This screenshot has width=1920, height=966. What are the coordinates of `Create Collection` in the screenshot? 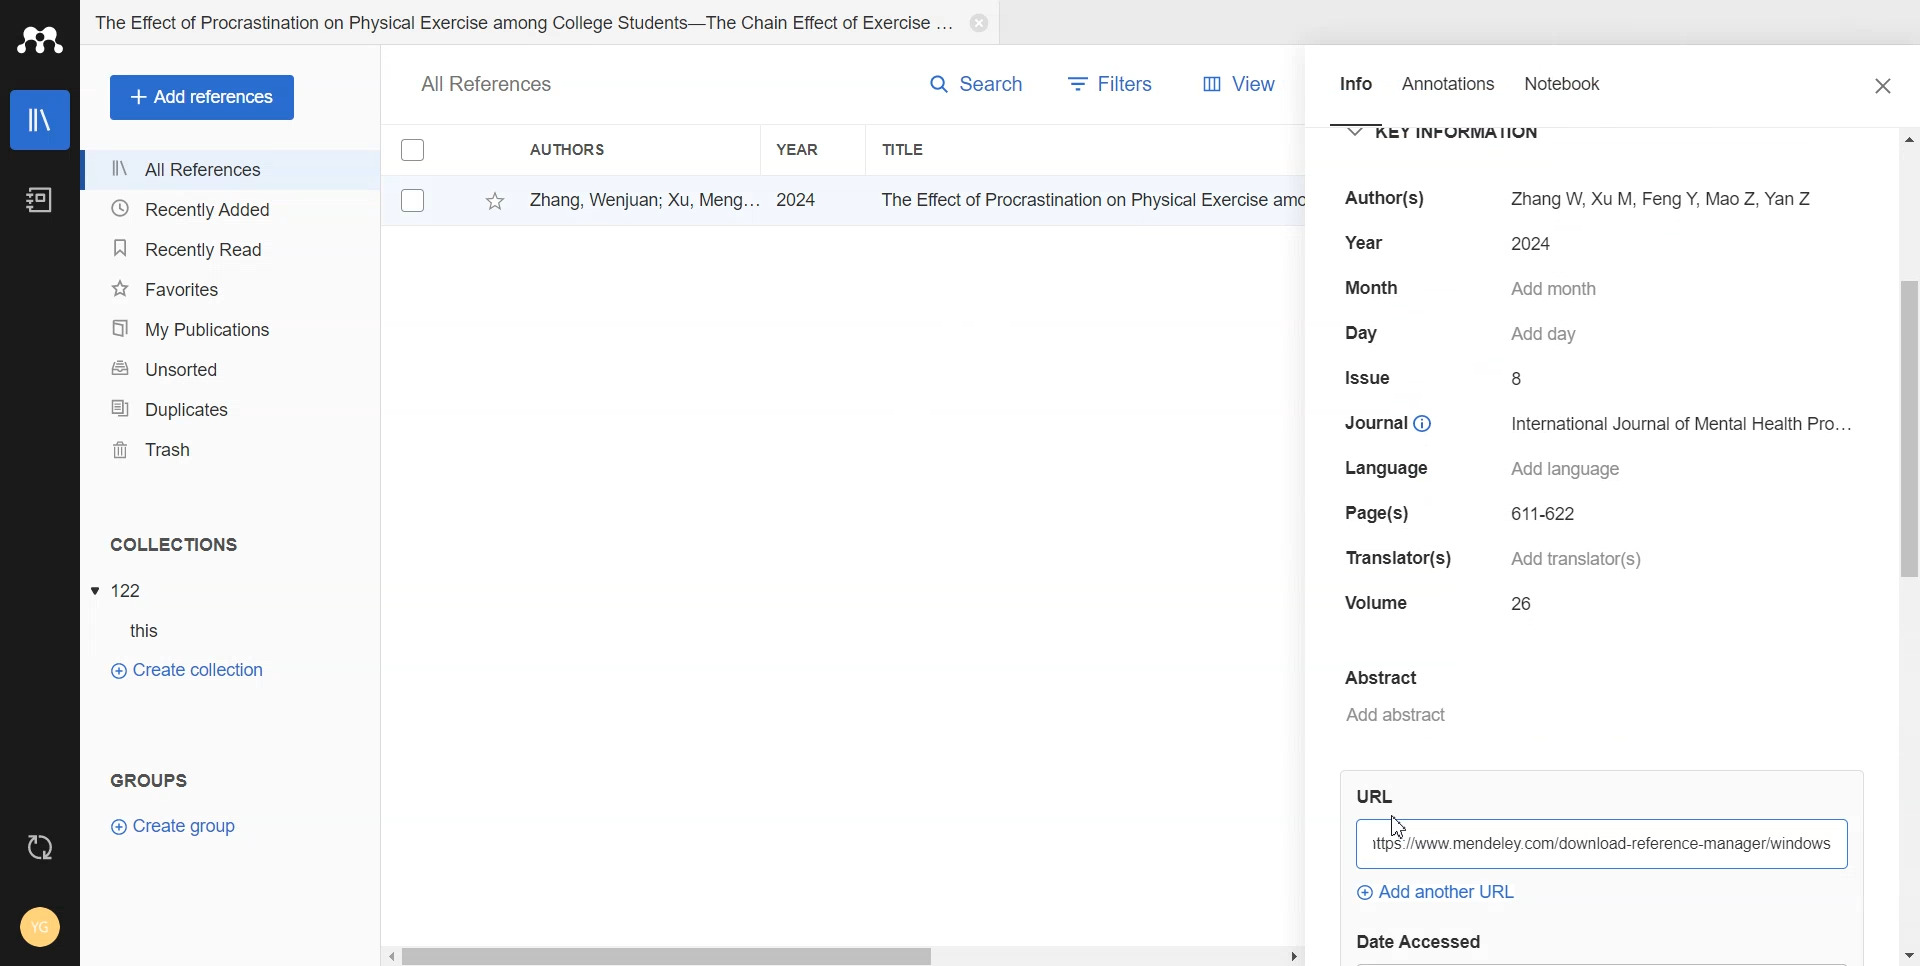 It's located at (187, 670).